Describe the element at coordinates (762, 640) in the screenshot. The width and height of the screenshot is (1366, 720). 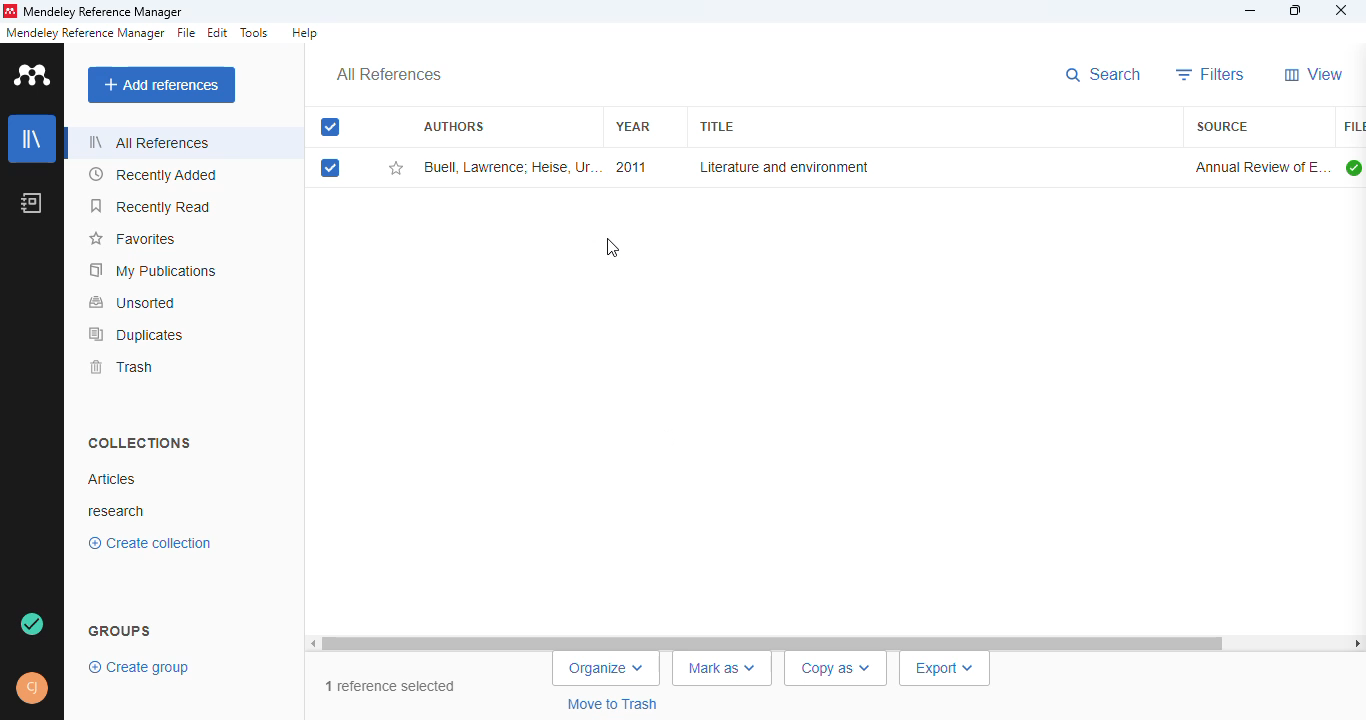
I see `horizontal scroll bar` at that location.